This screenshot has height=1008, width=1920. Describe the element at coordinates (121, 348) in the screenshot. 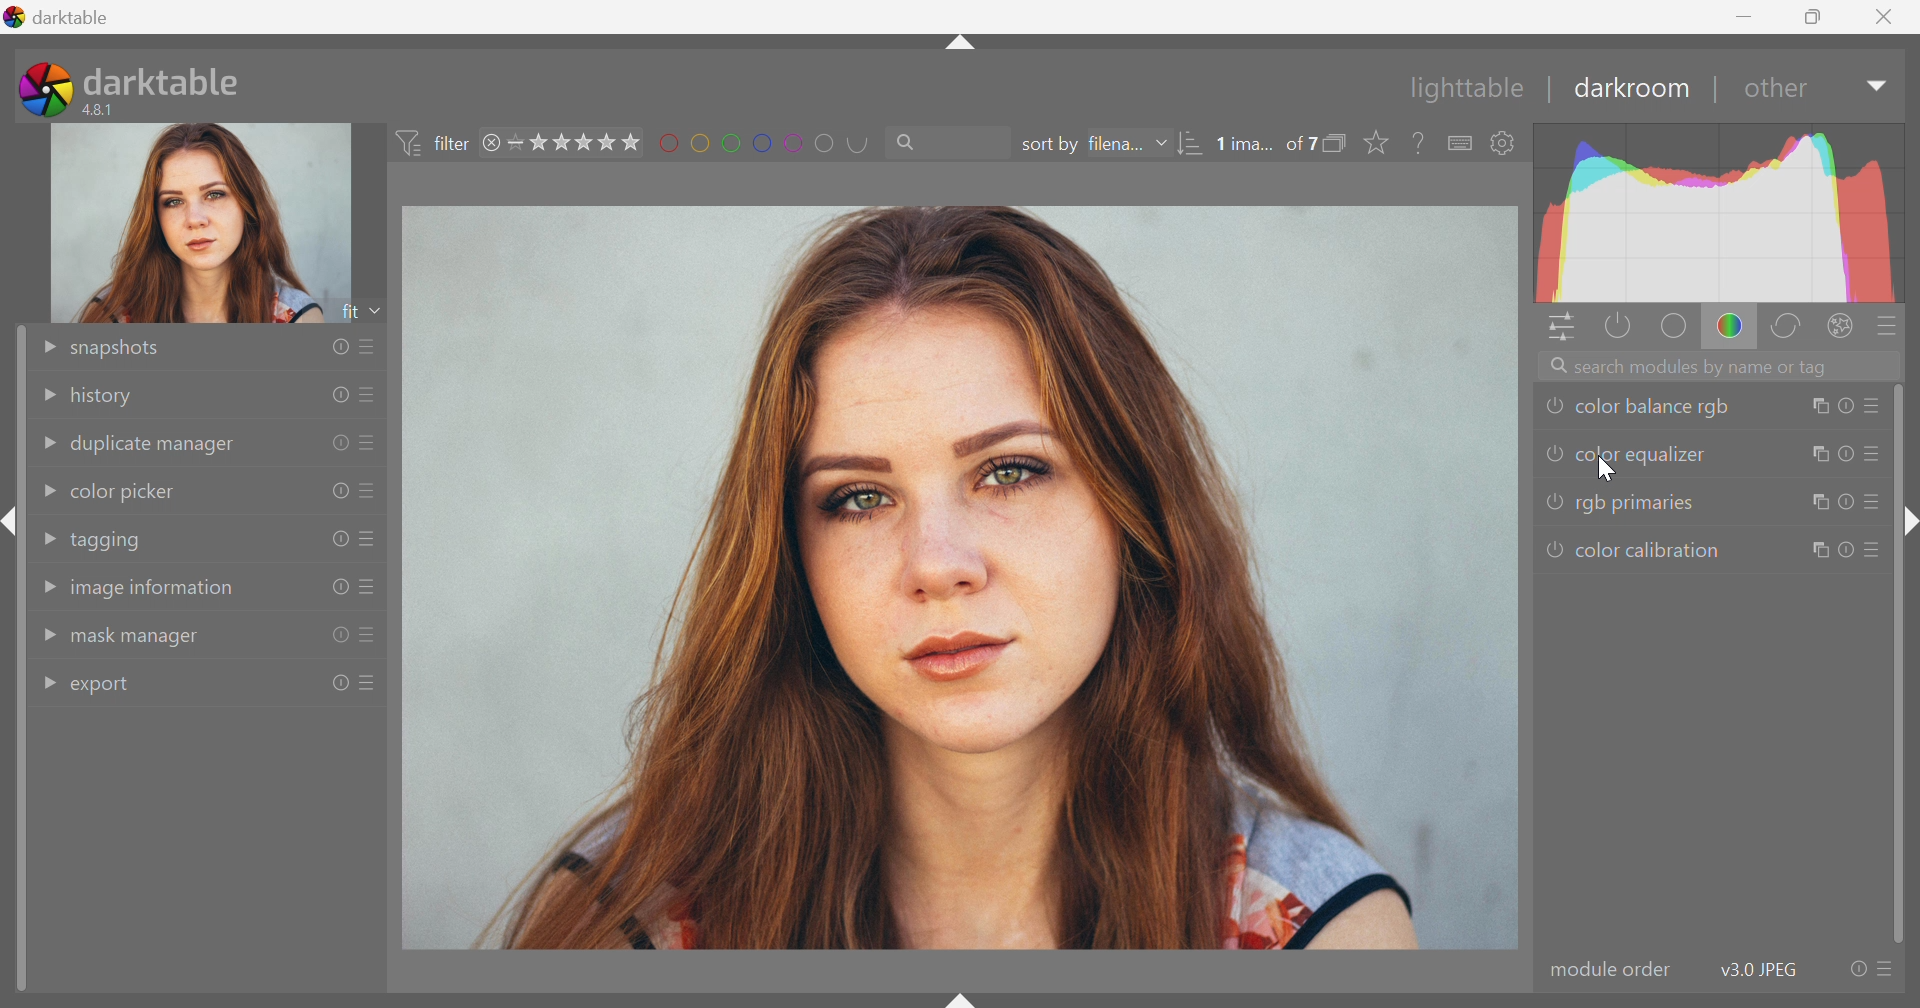

I see `snapshots` at that location.